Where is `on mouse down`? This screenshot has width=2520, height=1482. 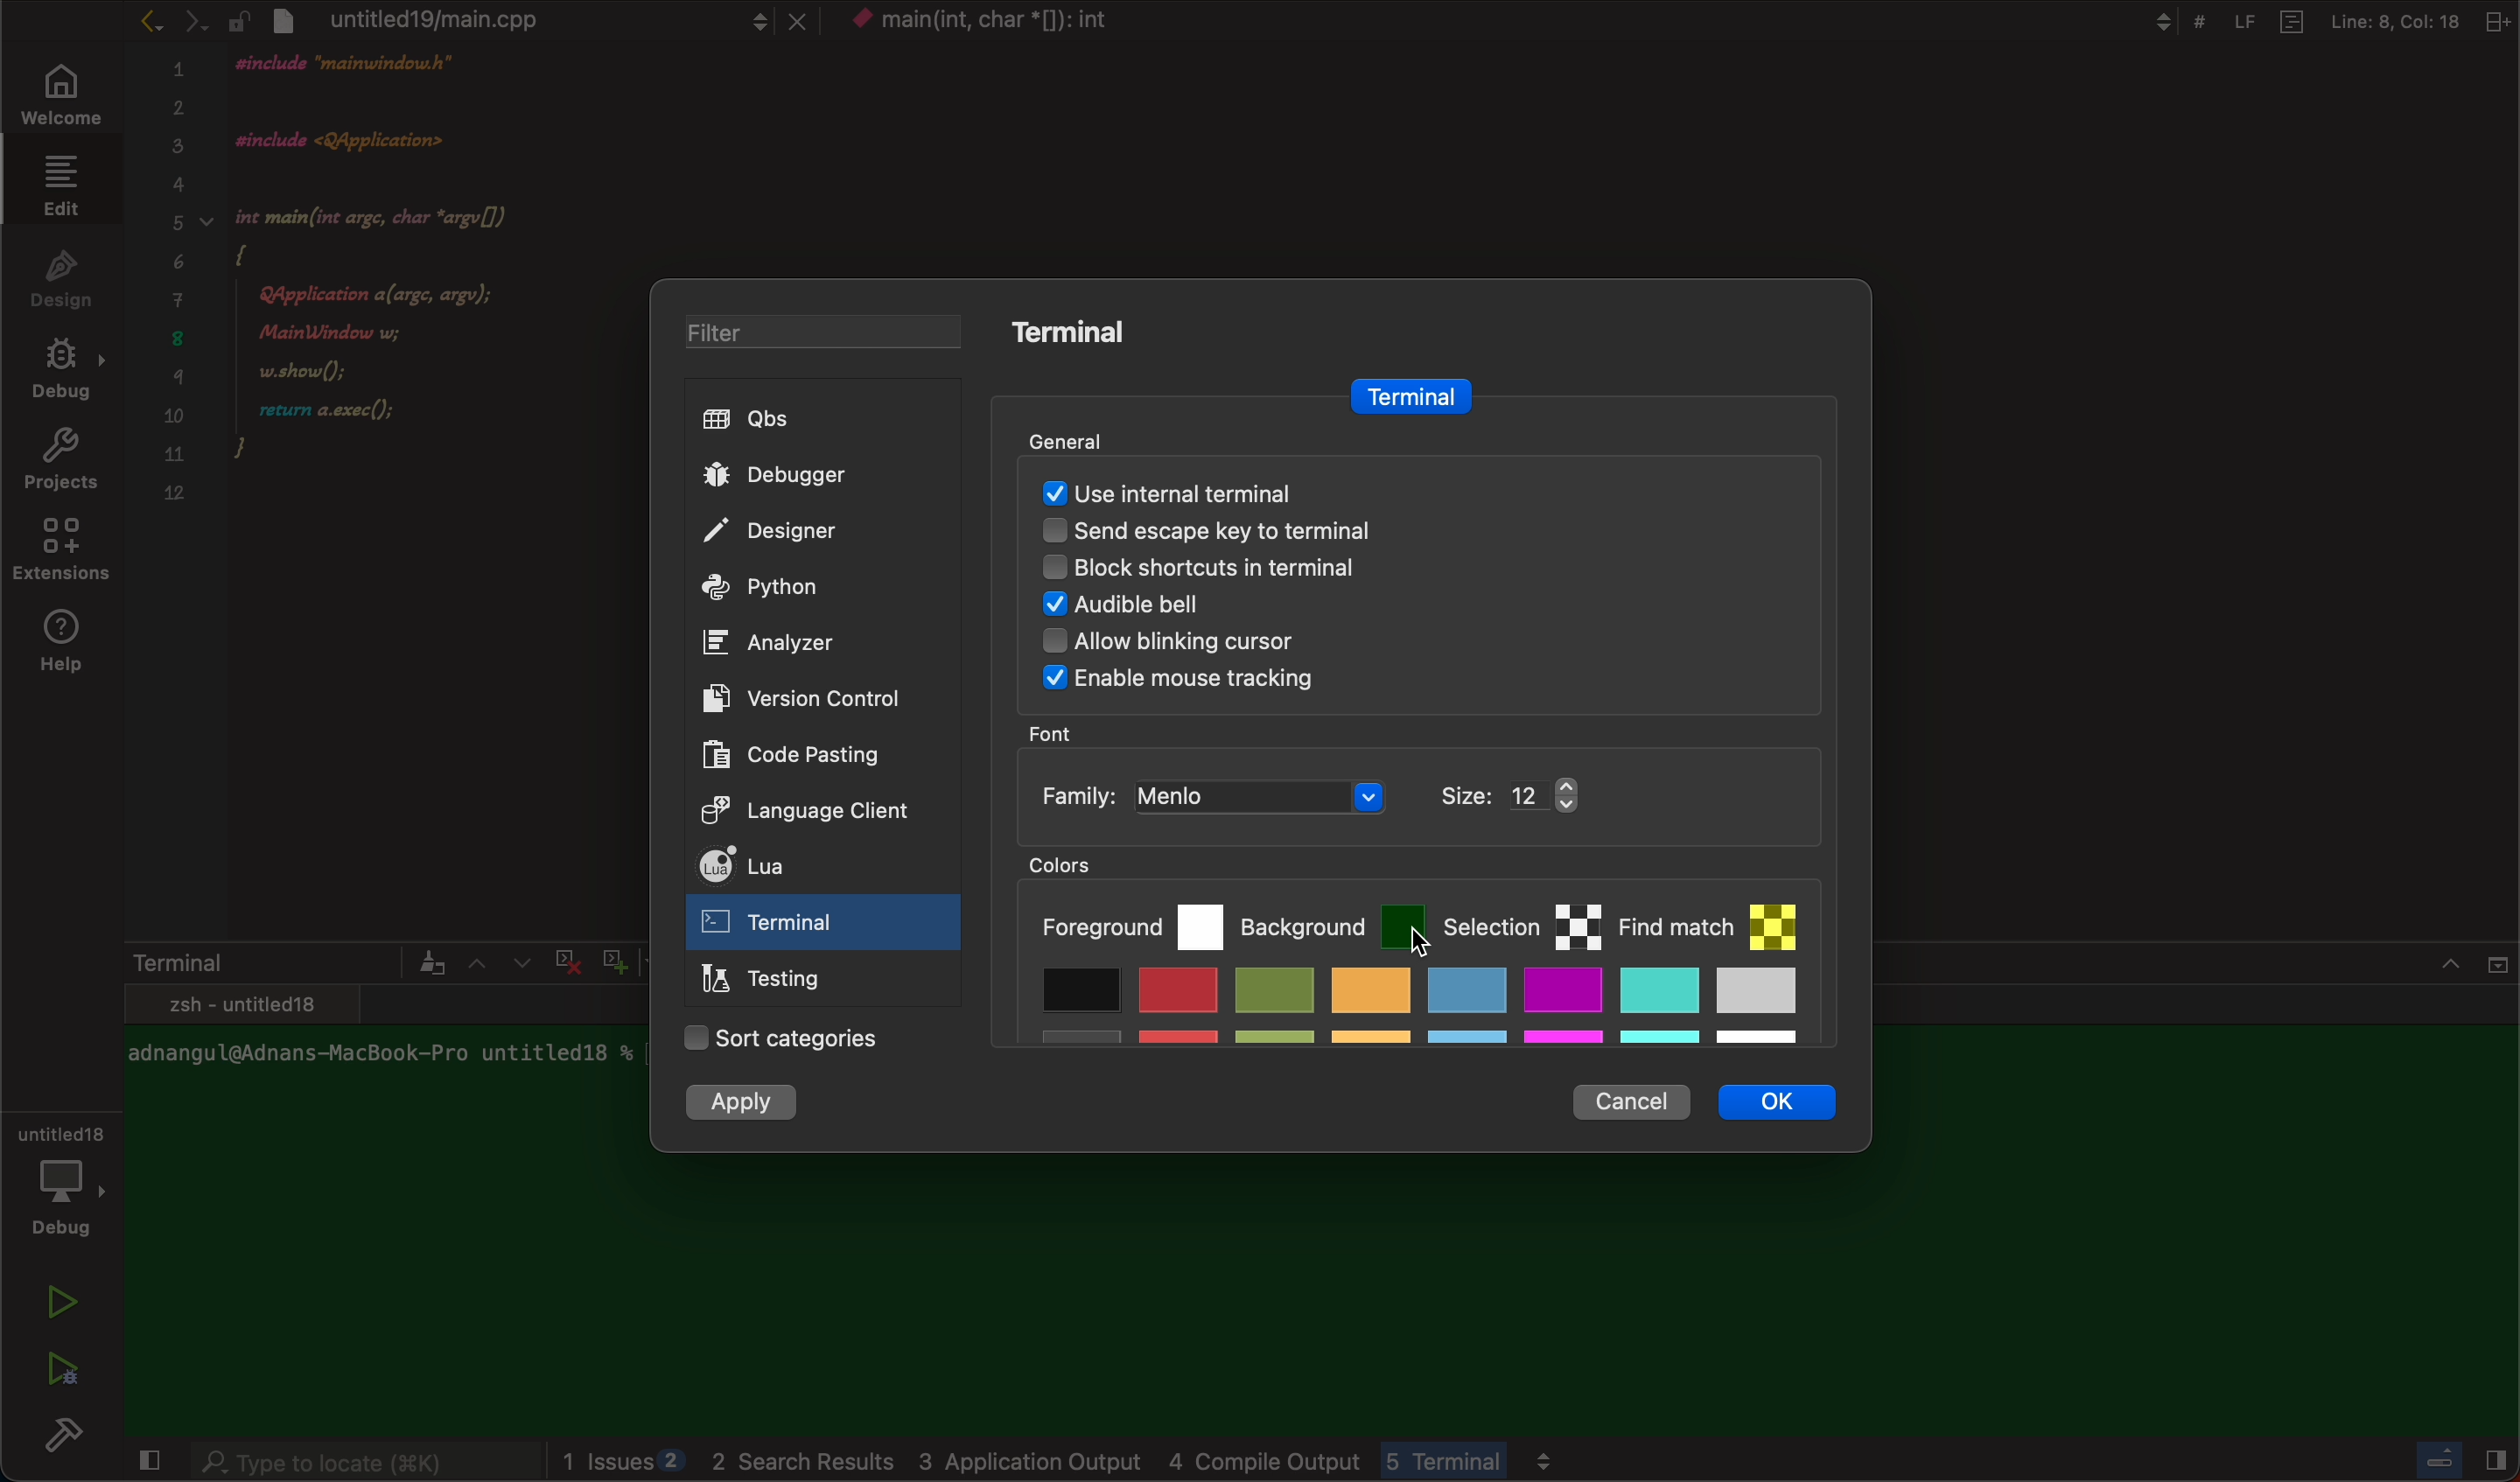
on mouse down is located at coordinates (824, 926).